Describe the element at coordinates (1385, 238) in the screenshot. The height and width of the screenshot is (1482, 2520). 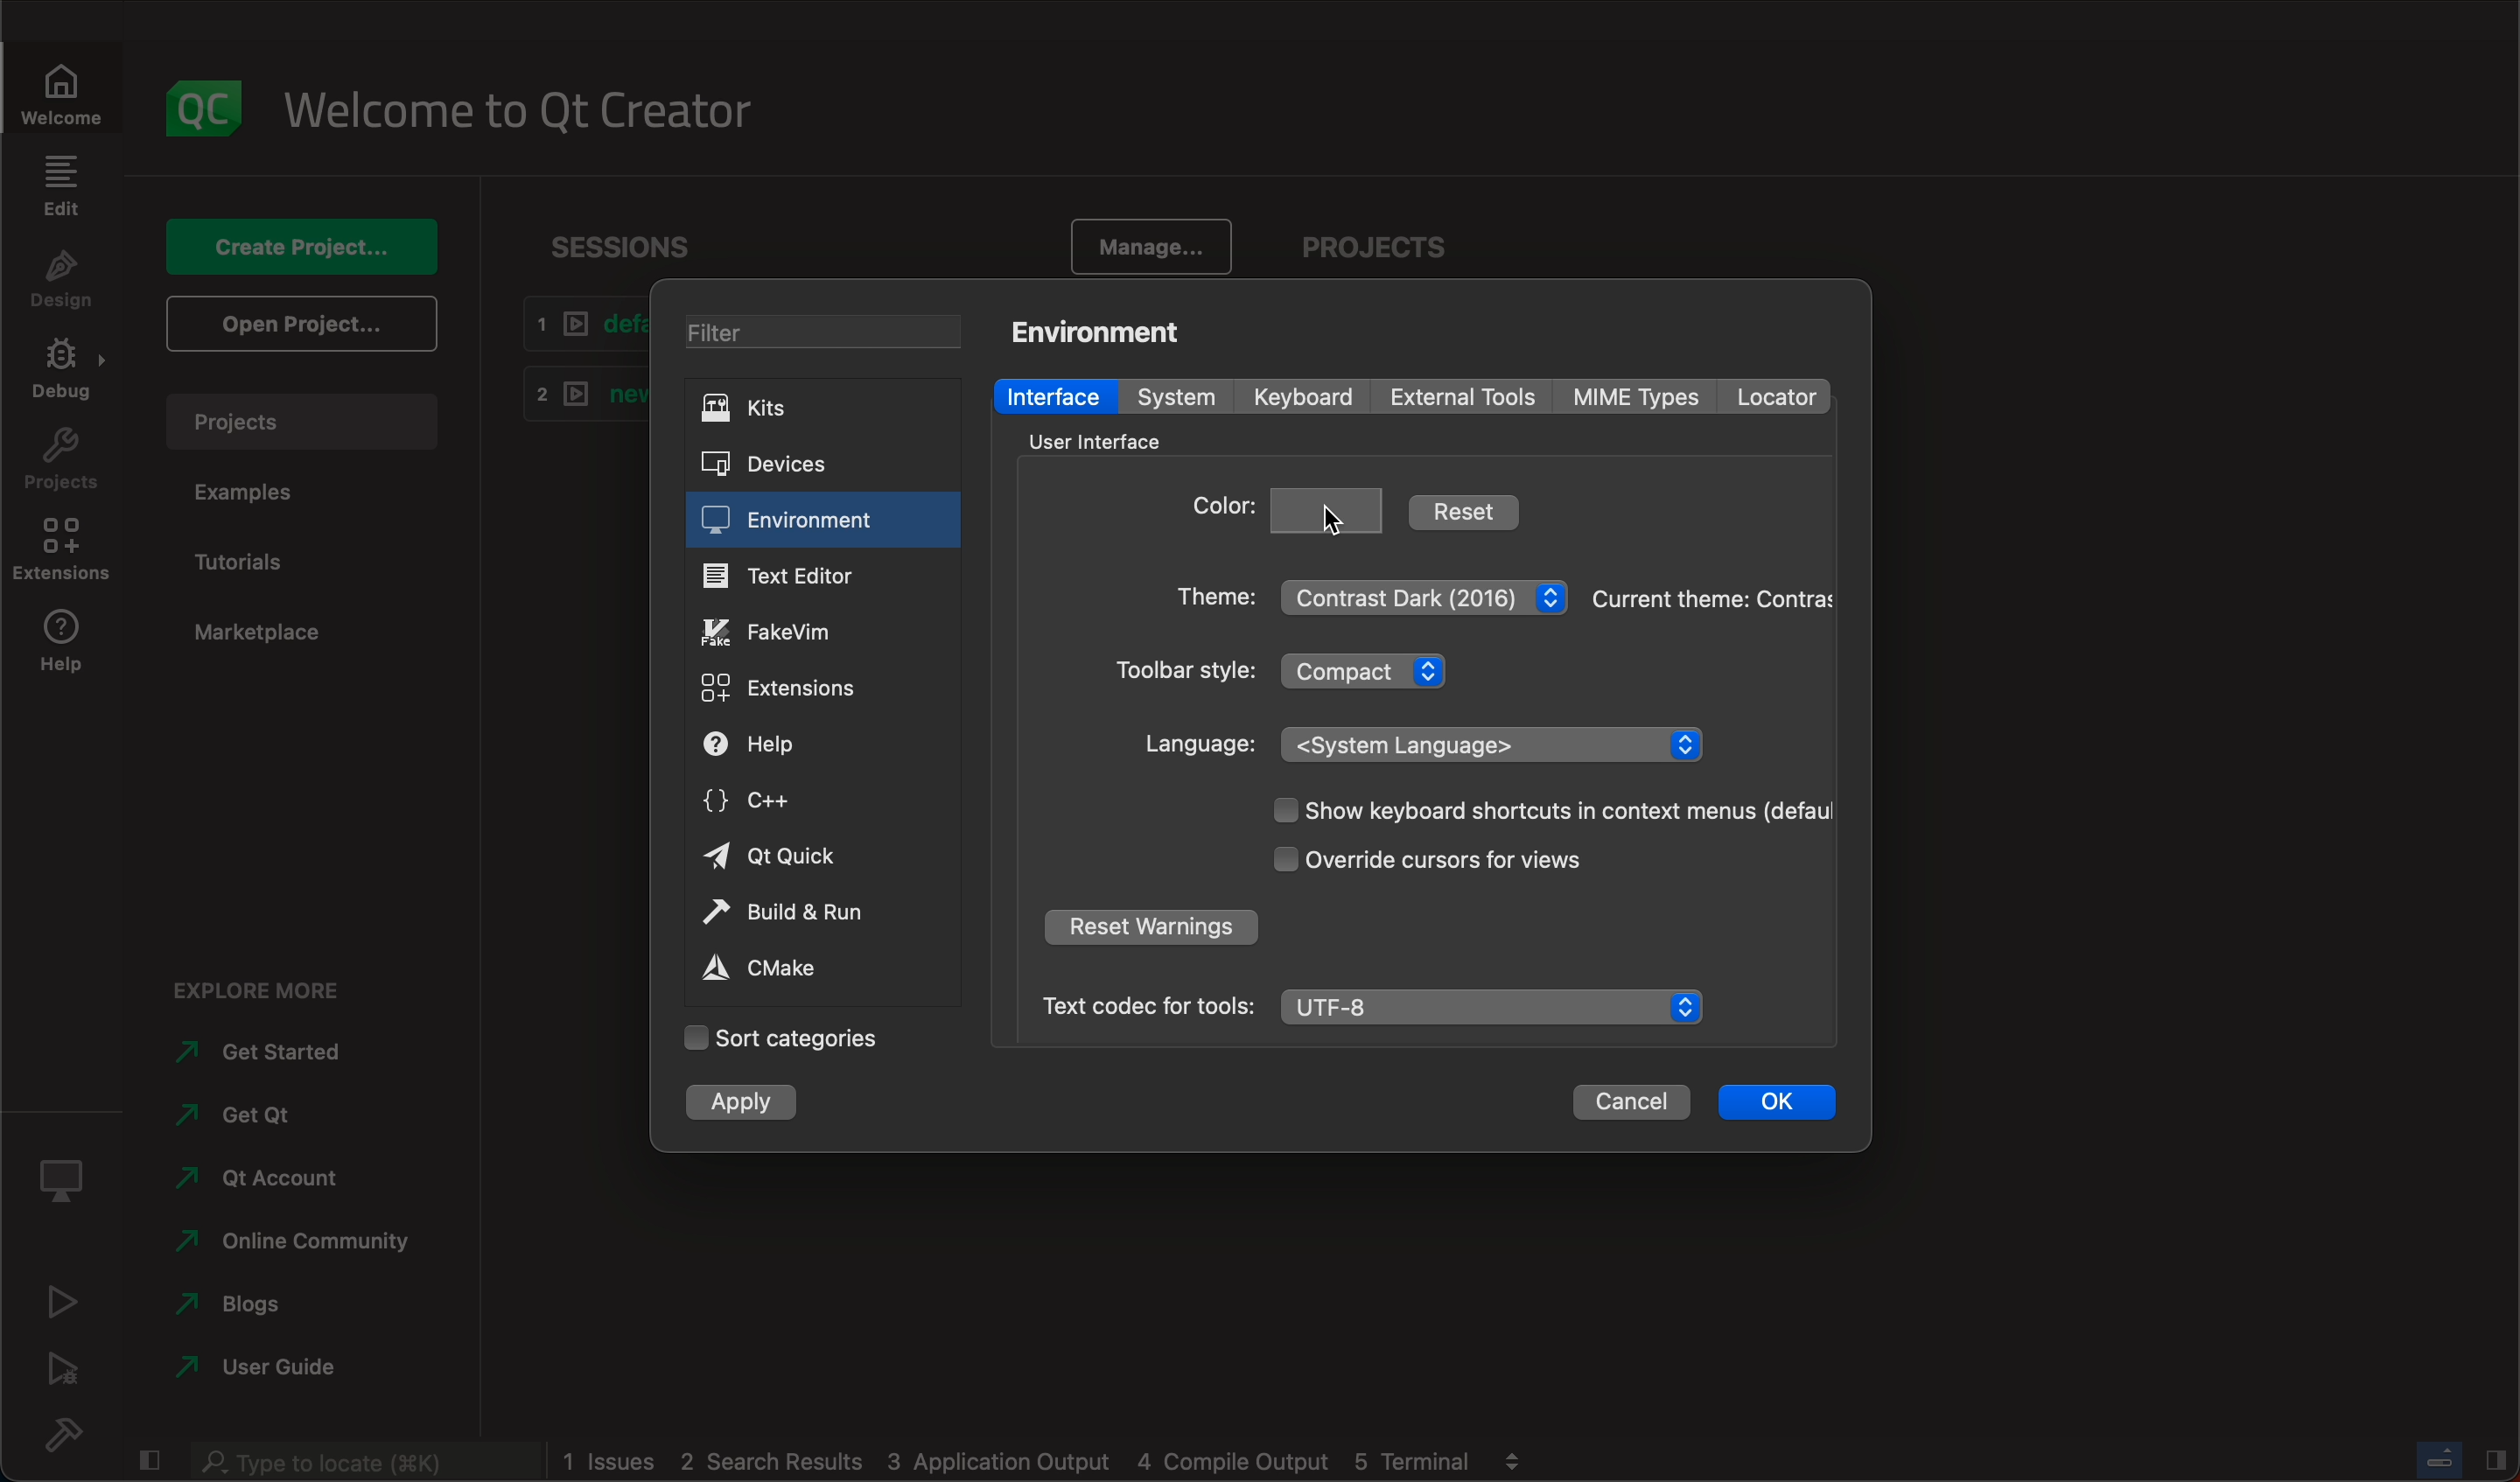
I see `projects` at that location.